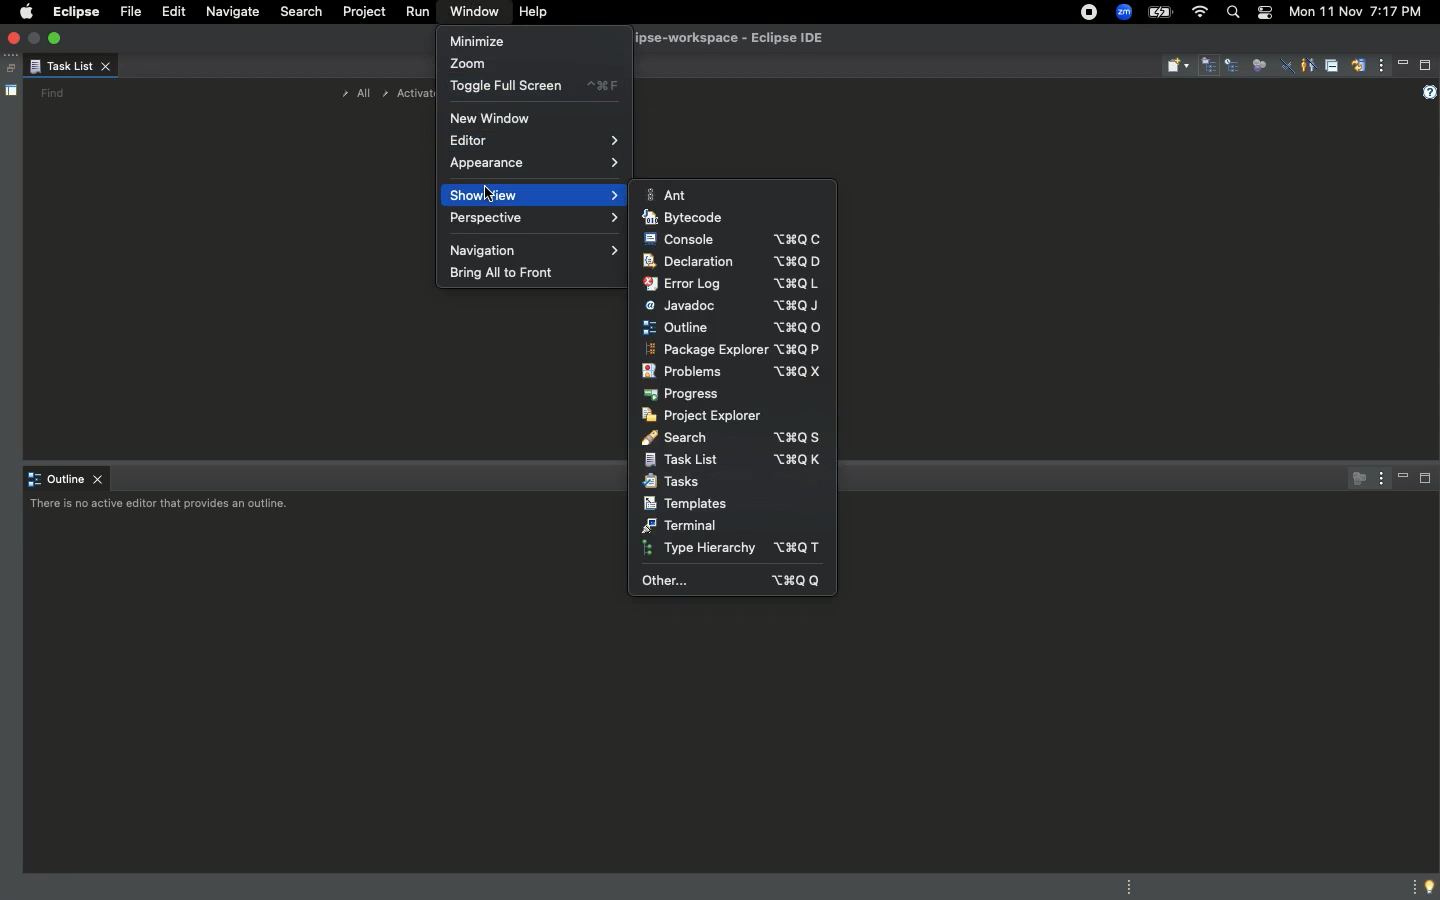 The image size is (1440, 900). I want to click on Eclipse - workspace - Eclipse IDE, so click(754, 39).